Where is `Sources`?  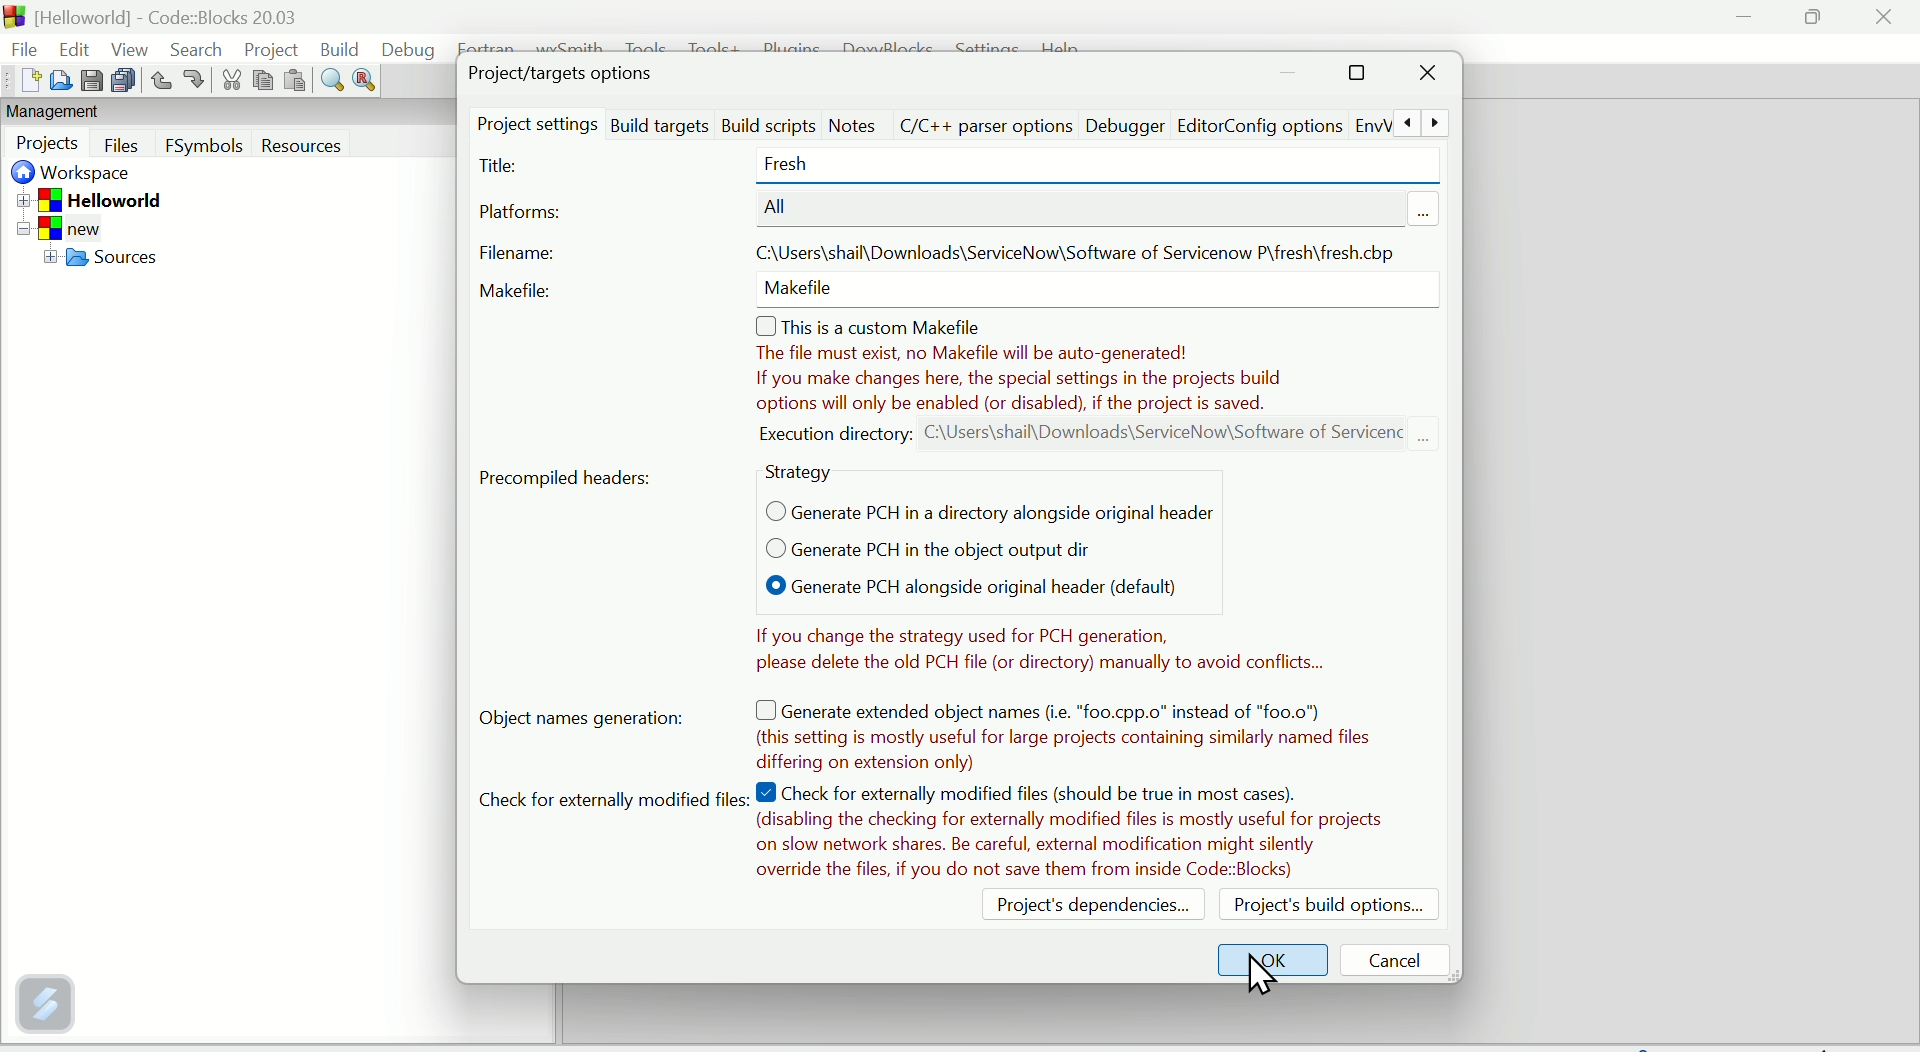 Sources is located at coordinates (132, 261).